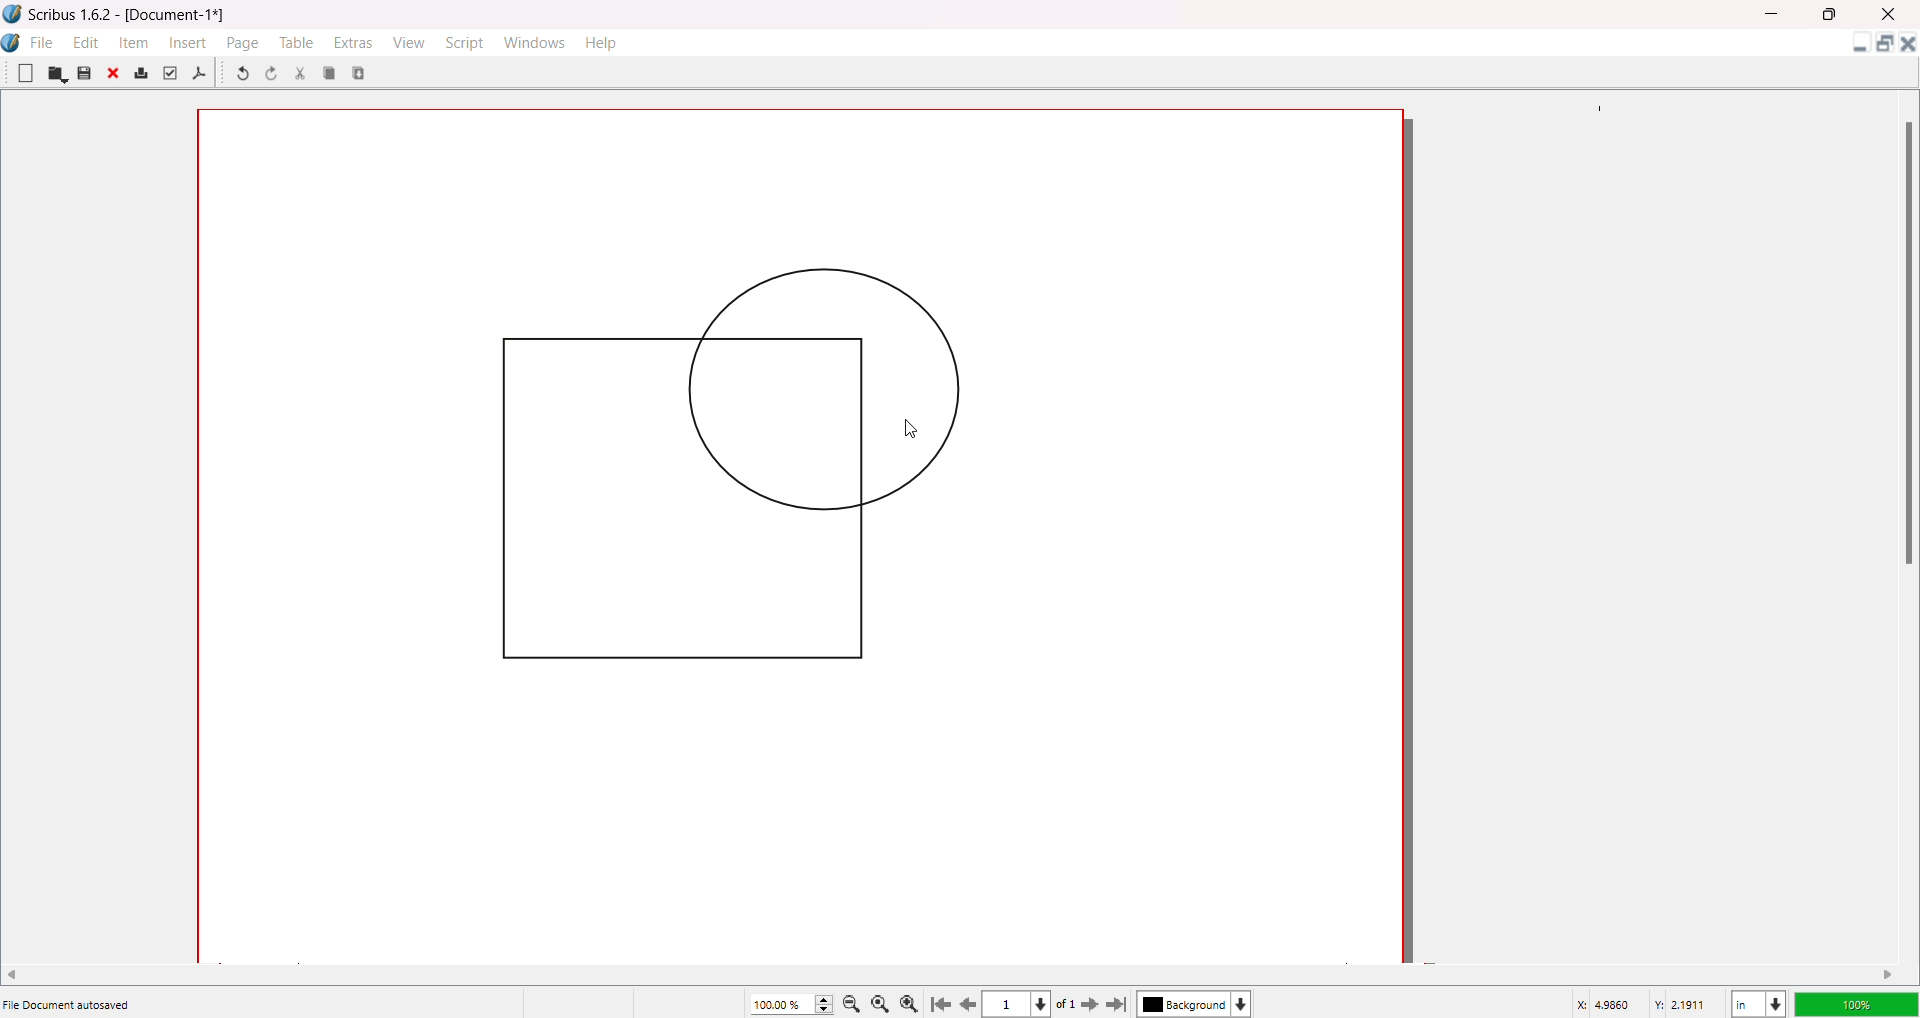 The image size is (1920, 1018). What do you see at coordinates (115, 75) in the screenshot?
I see `Close` at bounding box center [115, 75].